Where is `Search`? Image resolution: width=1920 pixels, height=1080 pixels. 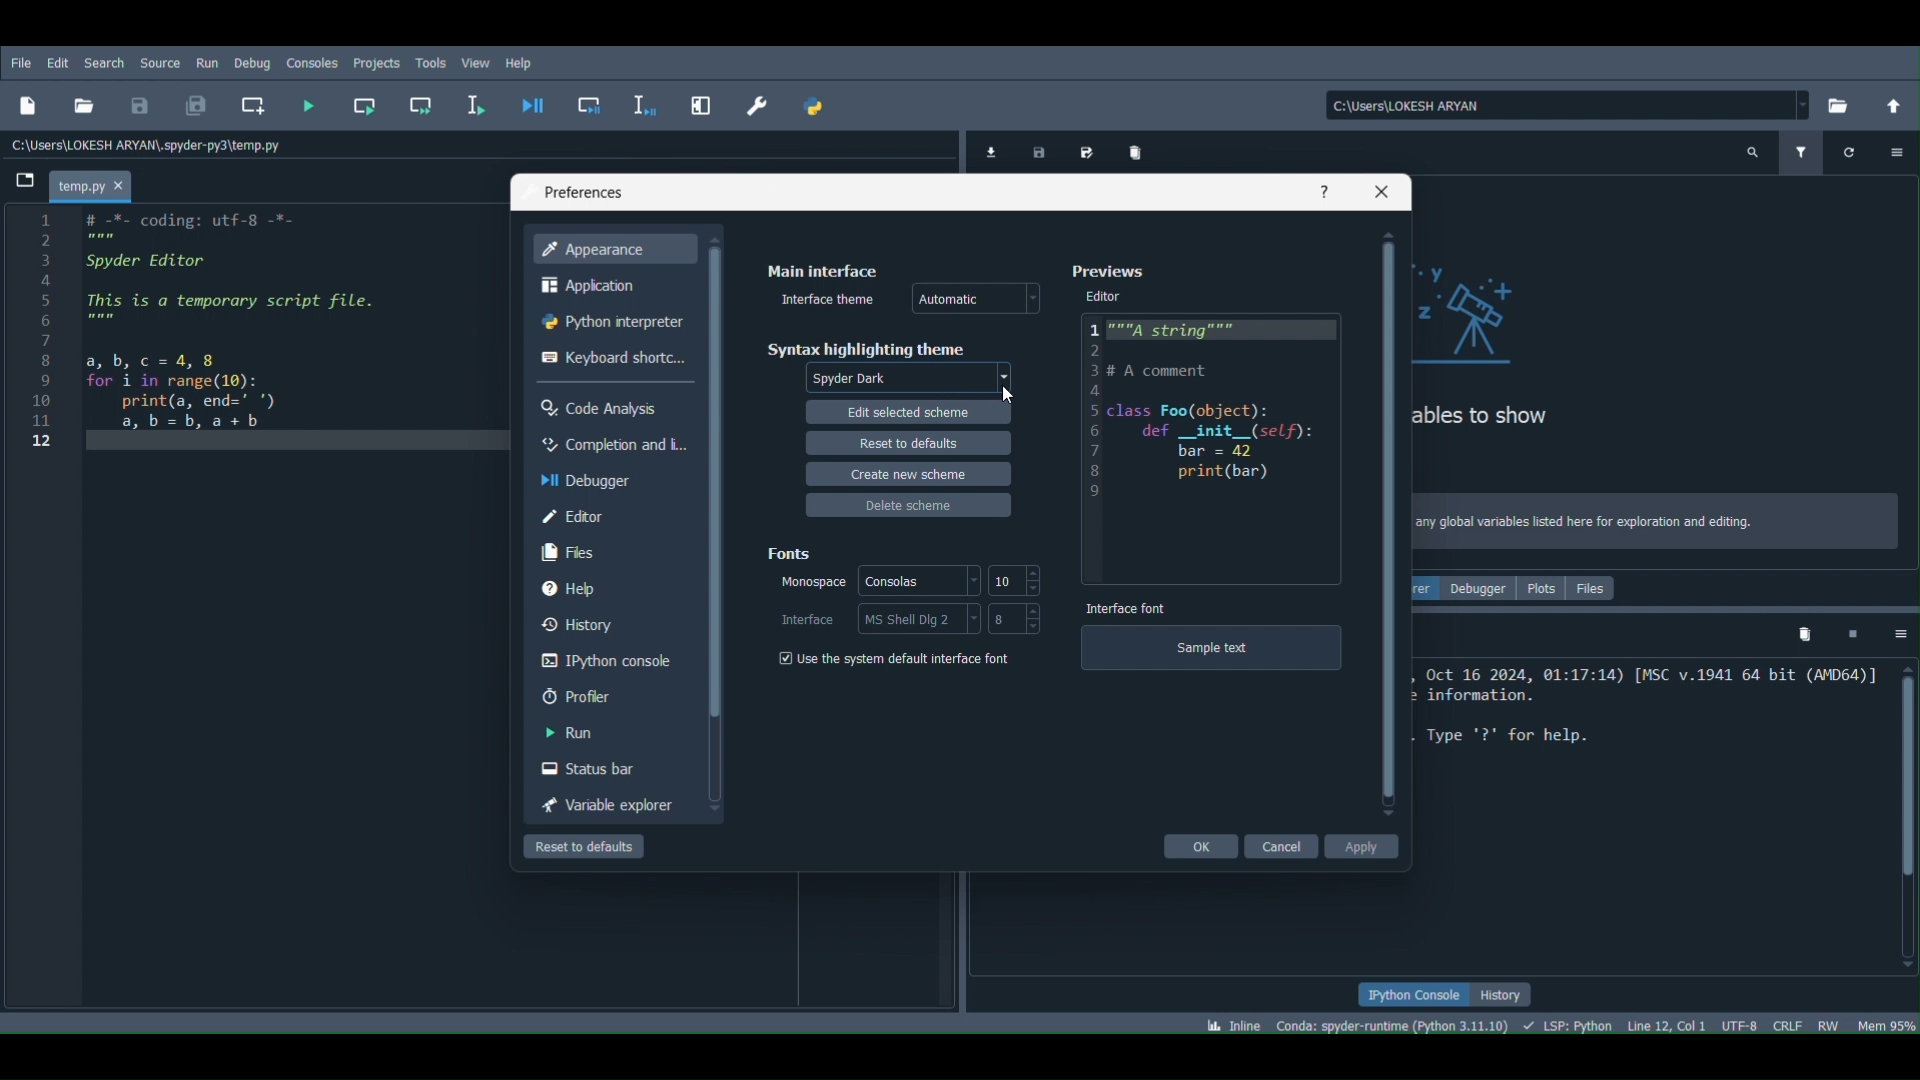 Search is located at coordinates (103, 58).